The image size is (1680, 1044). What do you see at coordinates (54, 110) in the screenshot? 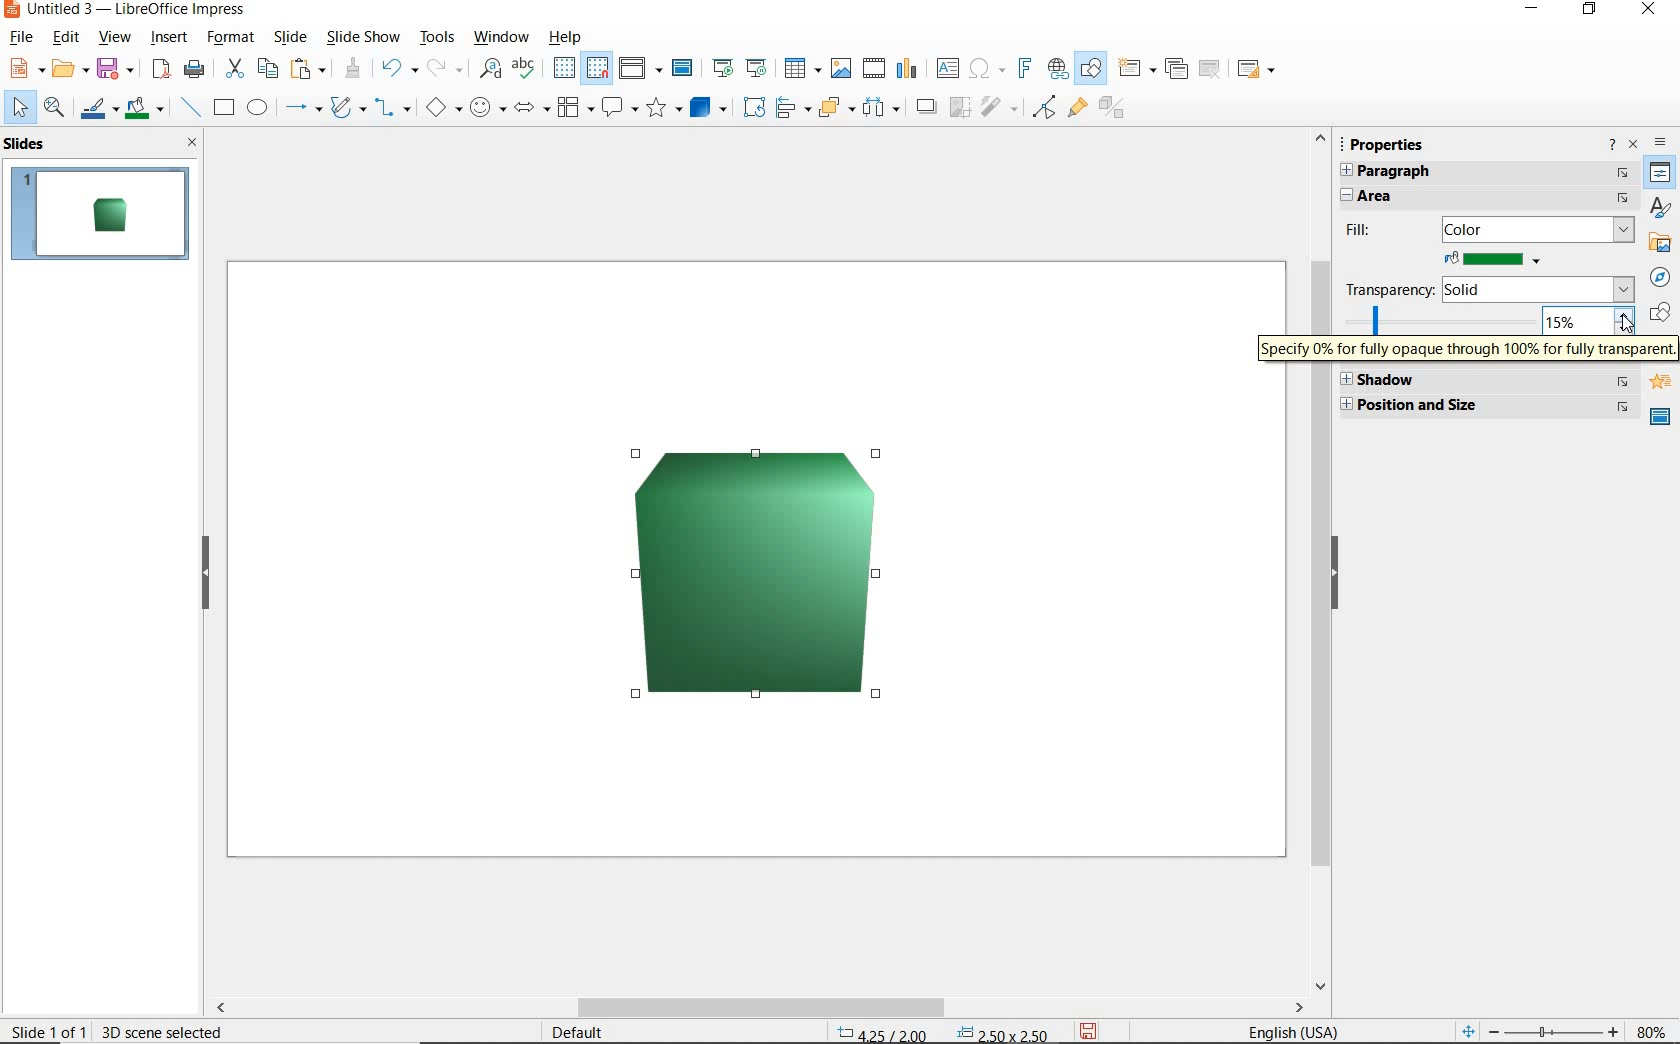
I see `zoom & pan` at bounding box center [54, 110].